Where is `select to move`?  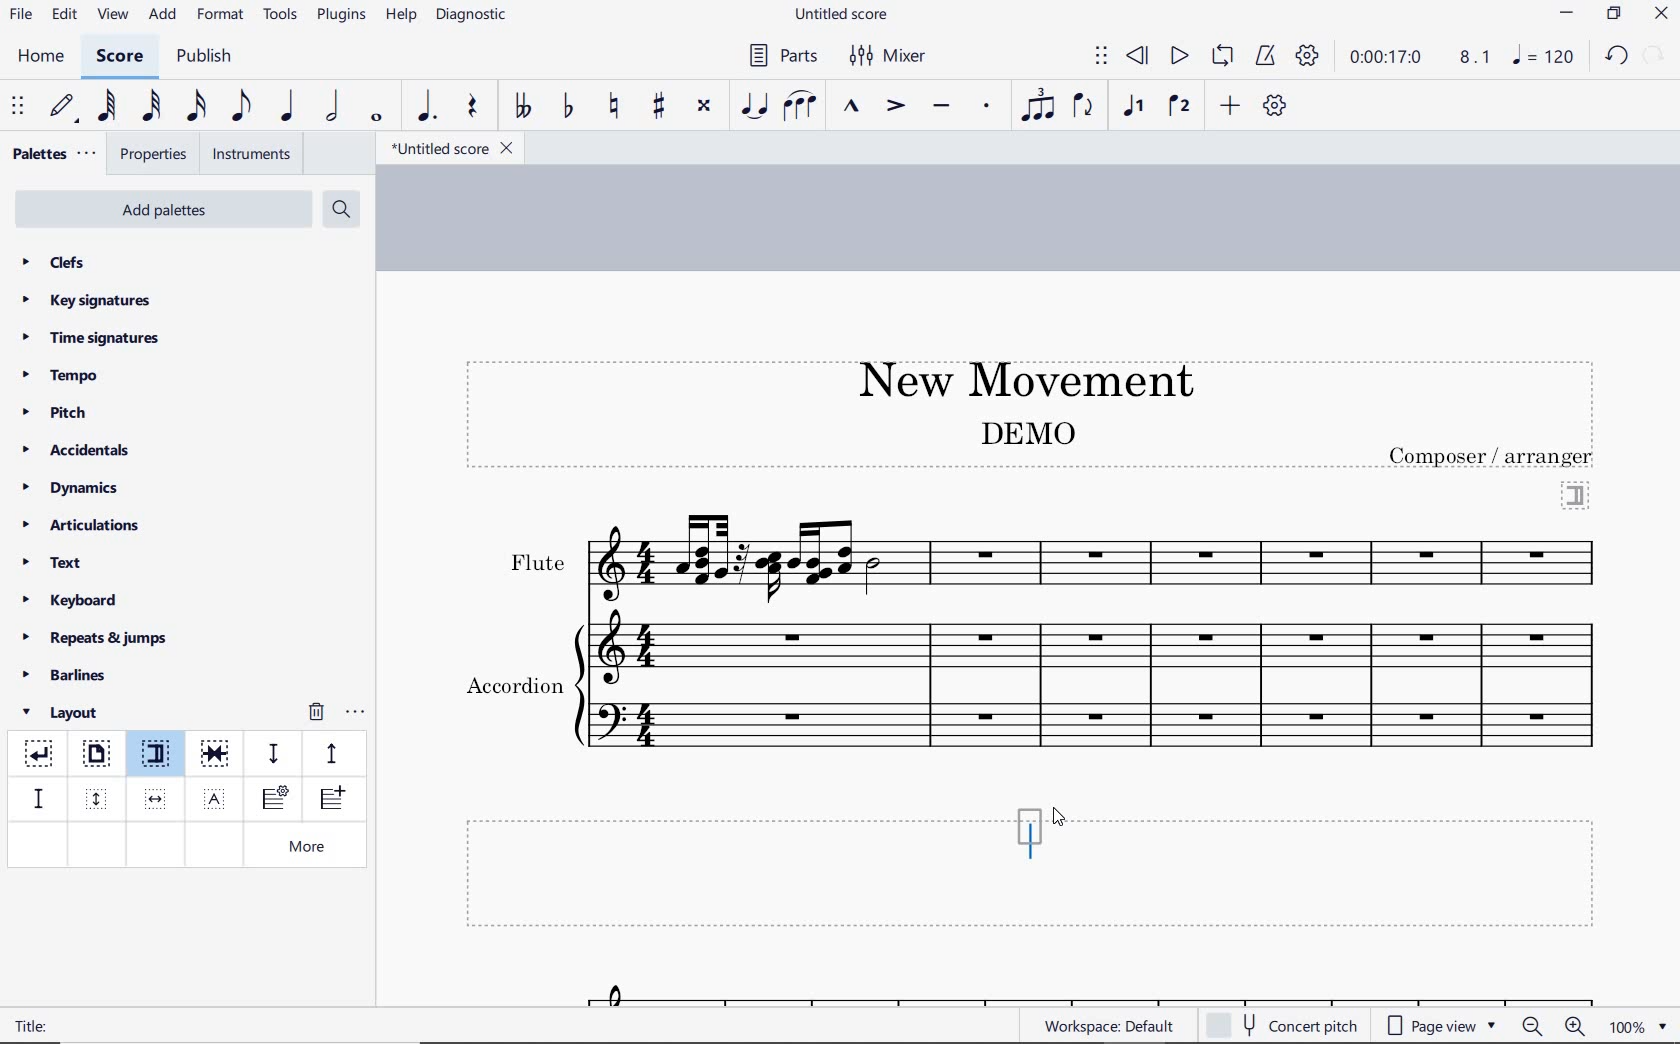 select to move is located at coordinates (20, 107).